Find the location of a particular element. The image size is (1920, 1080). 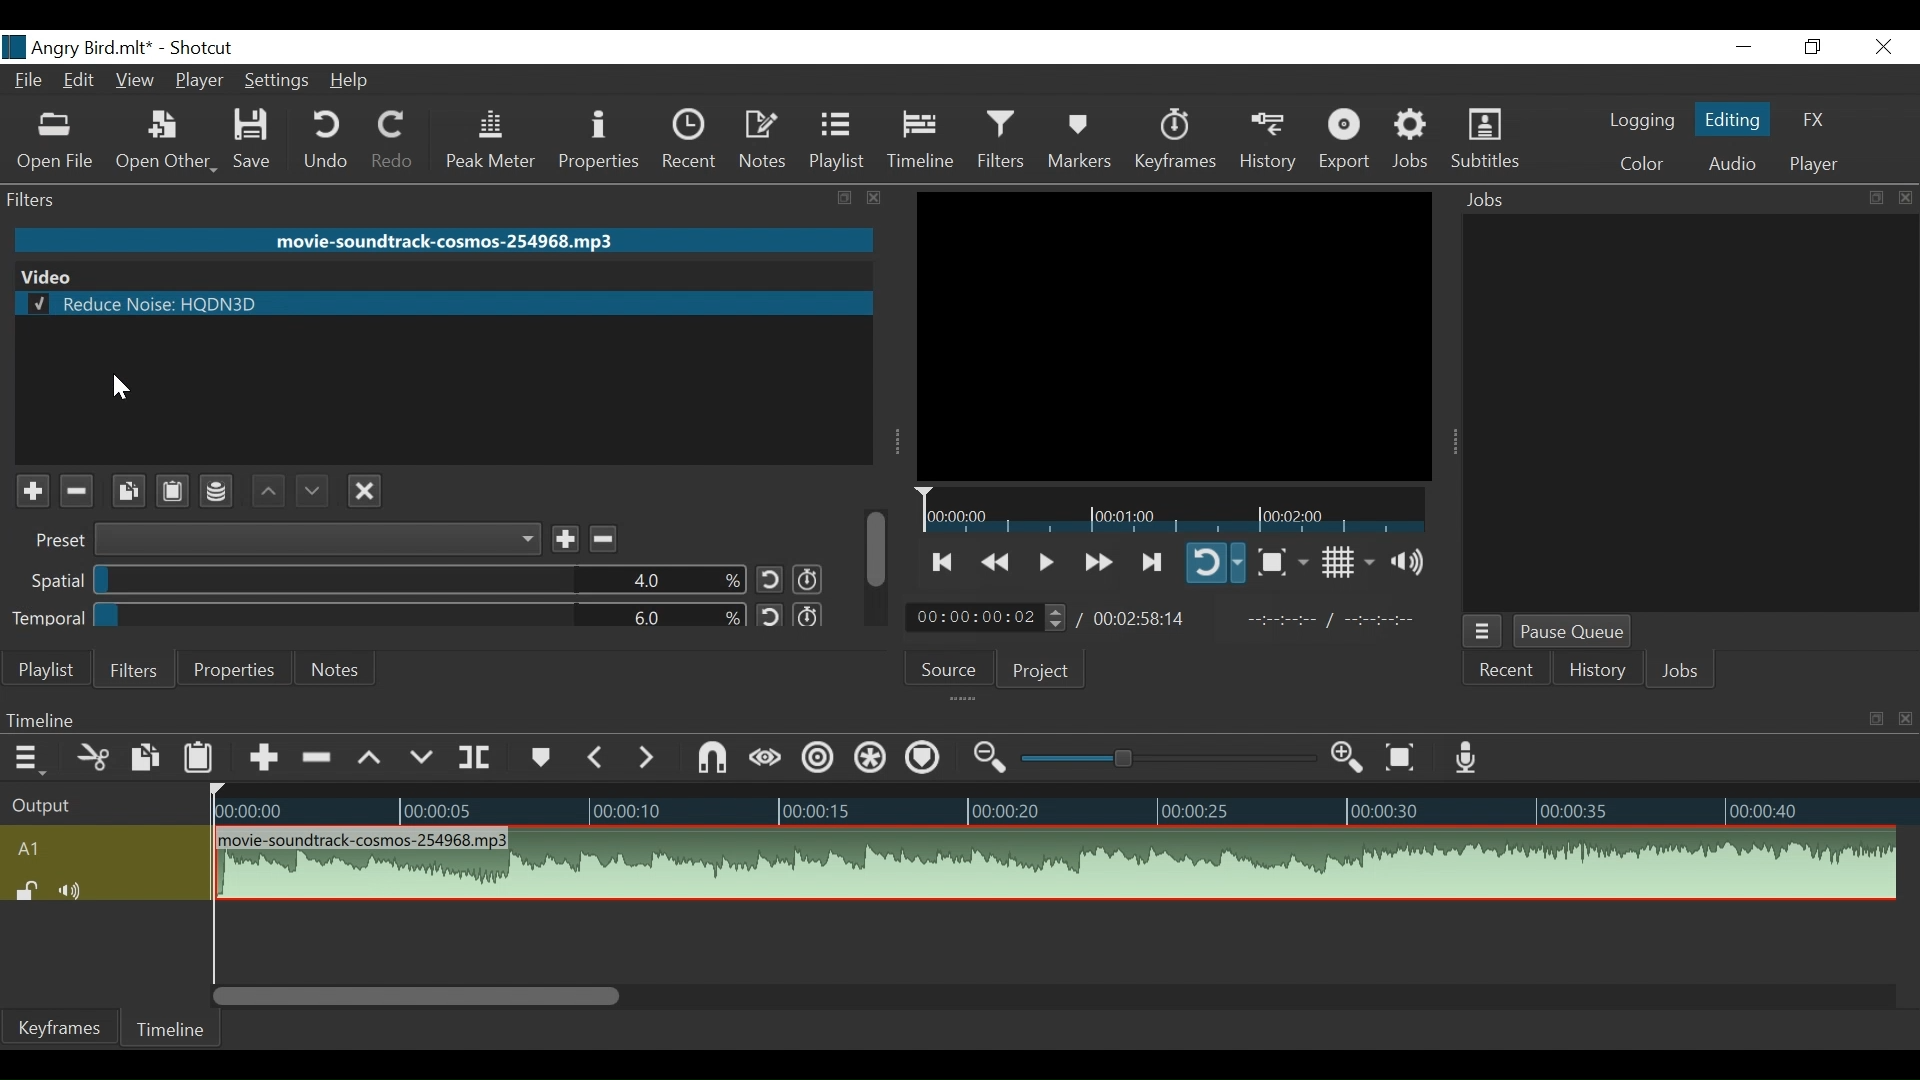

Save filter set is located at coordinates (220, 490).